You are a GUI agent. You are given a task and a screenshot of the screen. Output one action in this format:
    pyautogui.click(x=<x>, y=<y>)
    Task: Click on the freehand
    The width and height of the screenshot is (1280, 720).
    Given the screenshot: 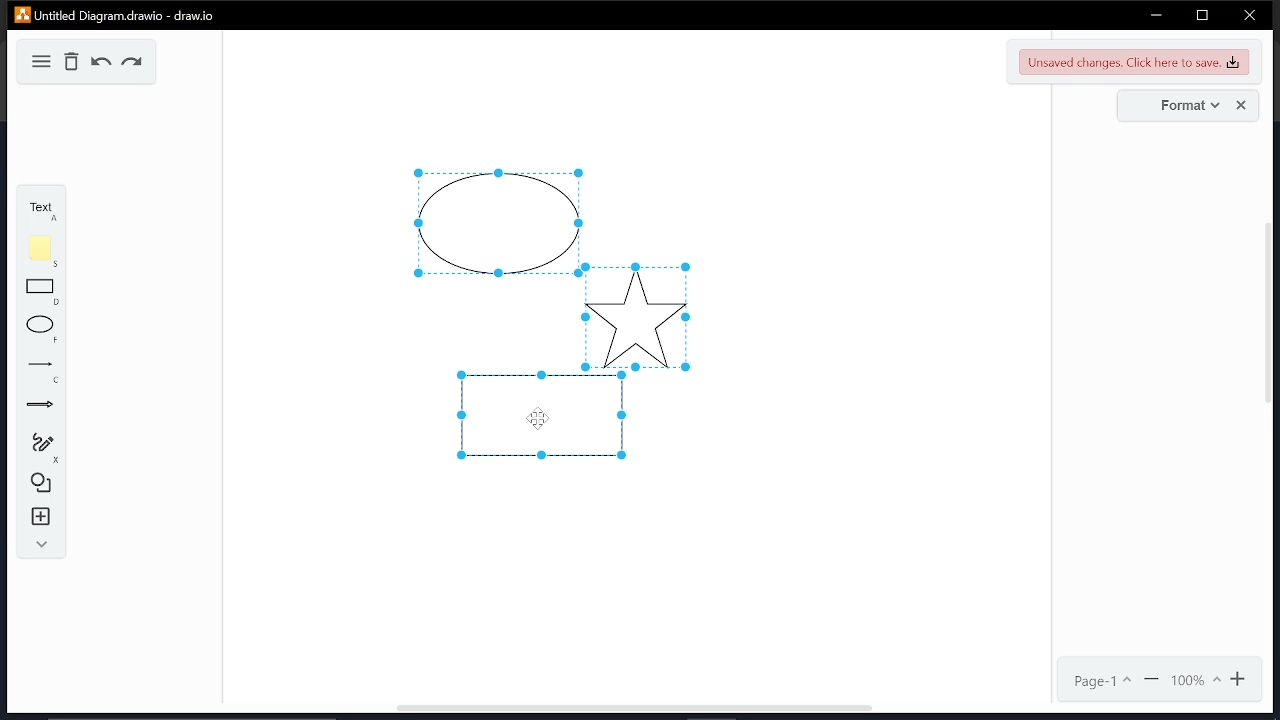 What is the action you would take?
    pyautogui.click(x=42, y=447)
    